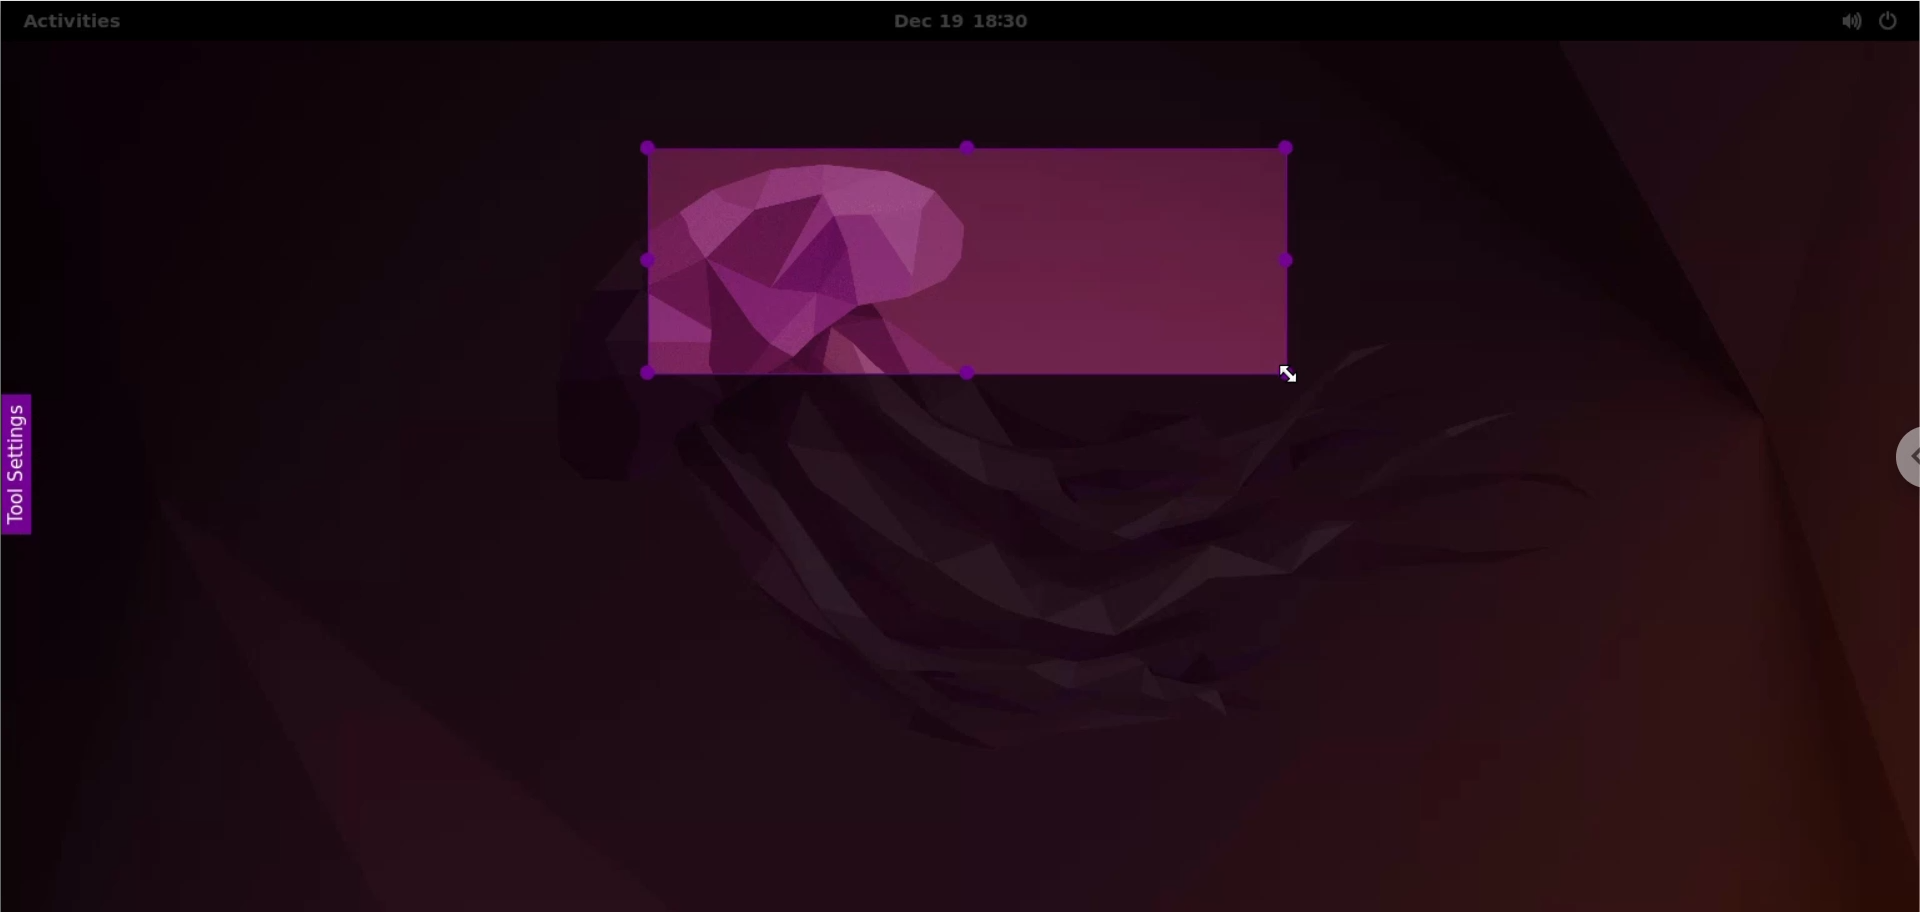 Image resolution: width=1920 pixels, height=912 pixels. I want to click on chrome options, so click(1900, 457).